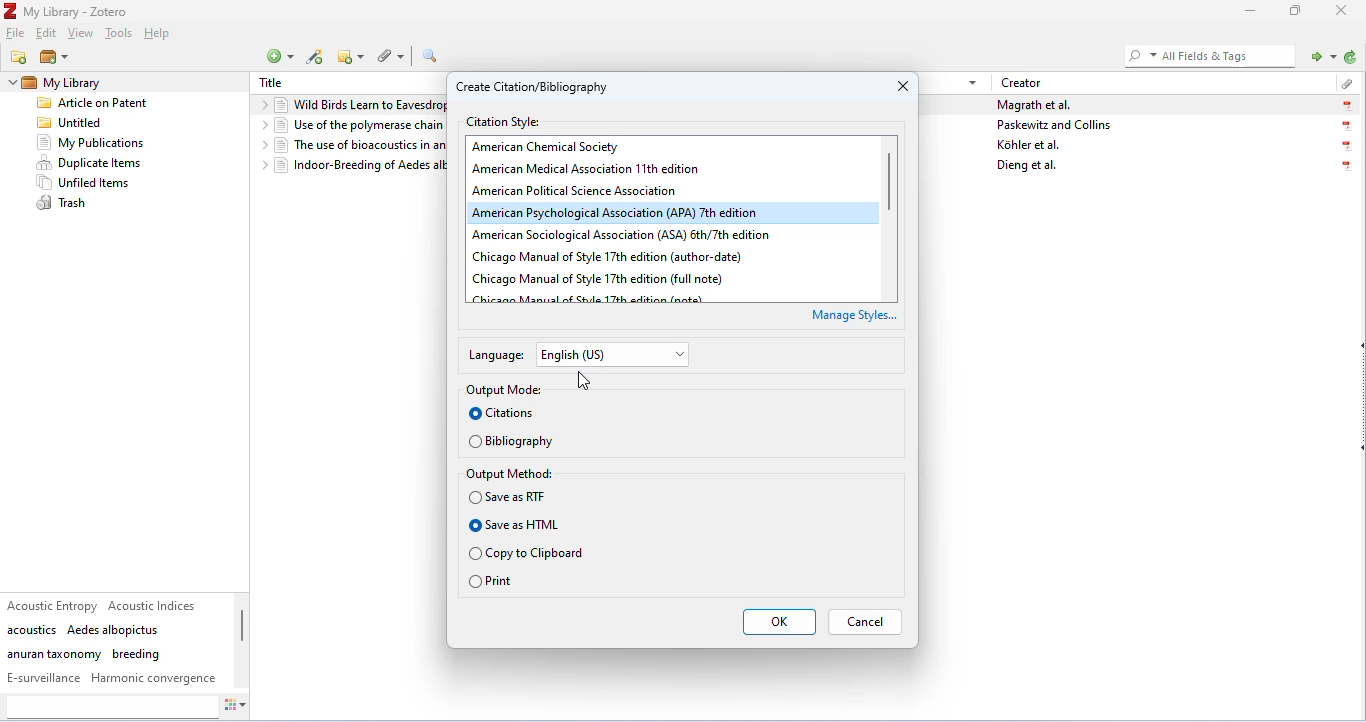  Describe the element at coordinates (513, 441) in the screenshot. I see `bibliography` at that location.